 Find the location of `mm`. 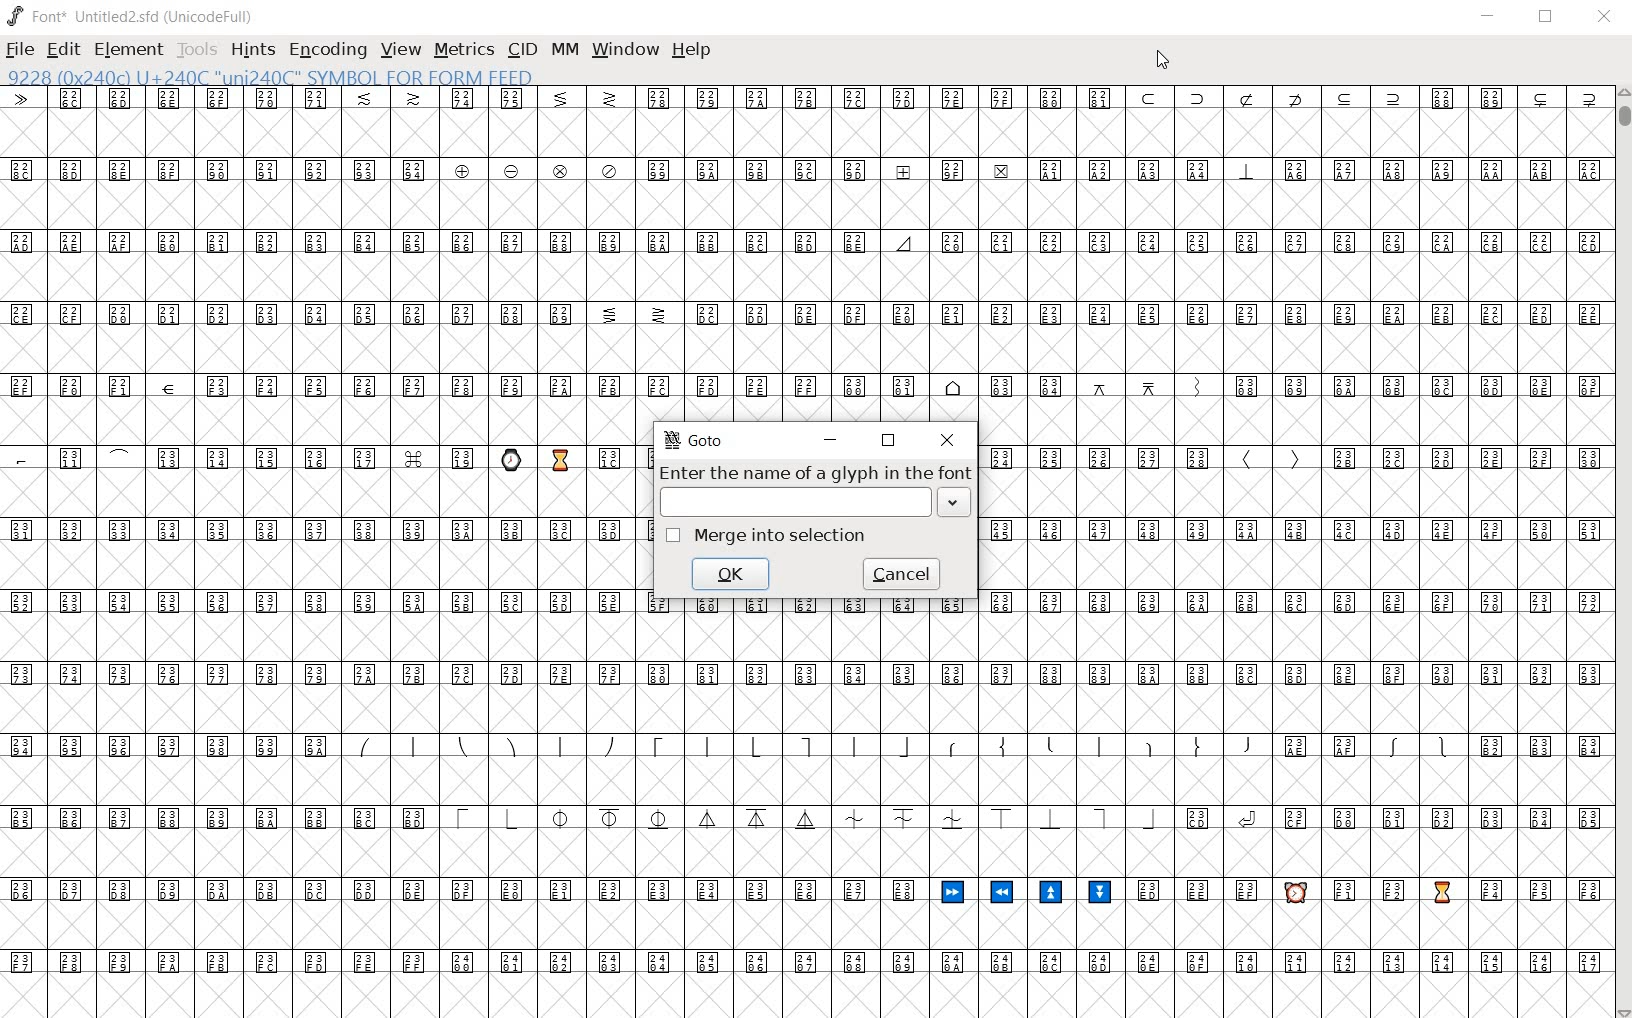

mm is located at coordinates (565, 49).